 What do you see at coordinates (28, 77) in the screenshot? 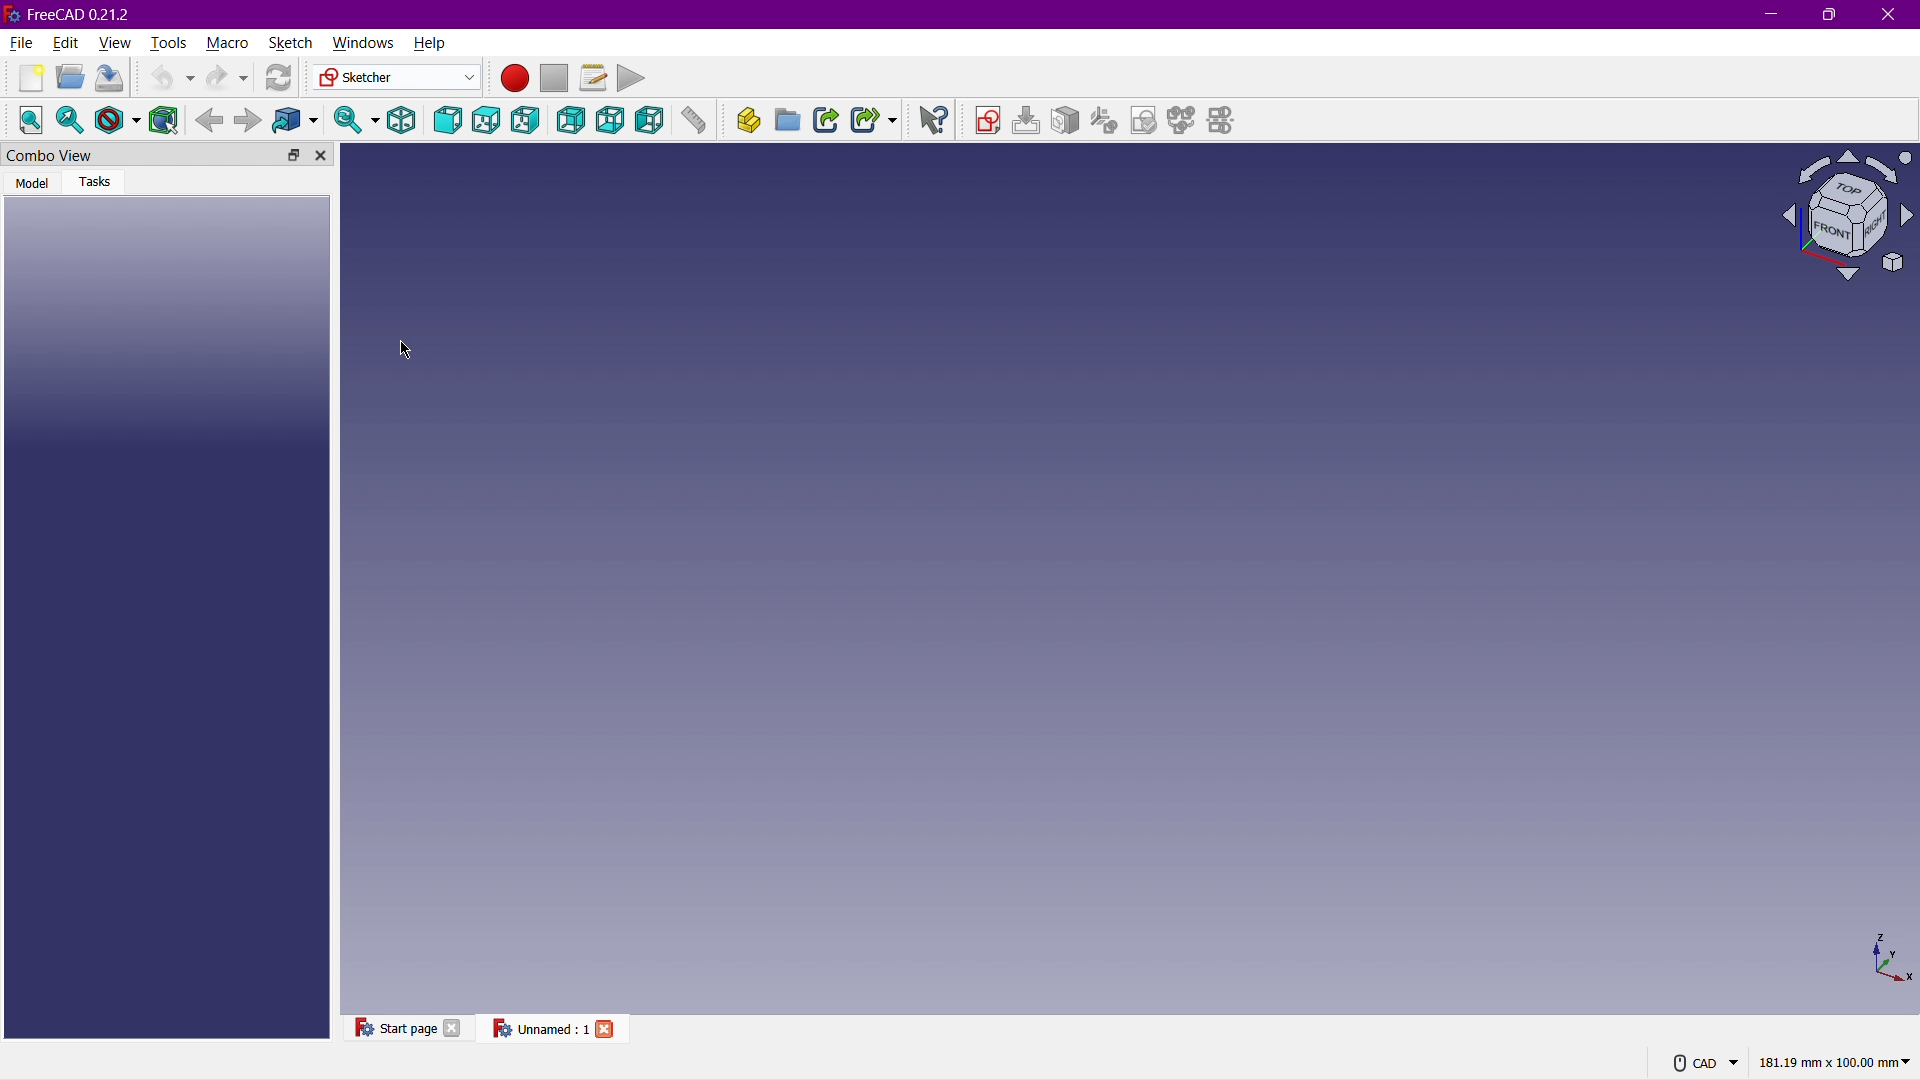
I see `New` at bounding box center [28, 77].